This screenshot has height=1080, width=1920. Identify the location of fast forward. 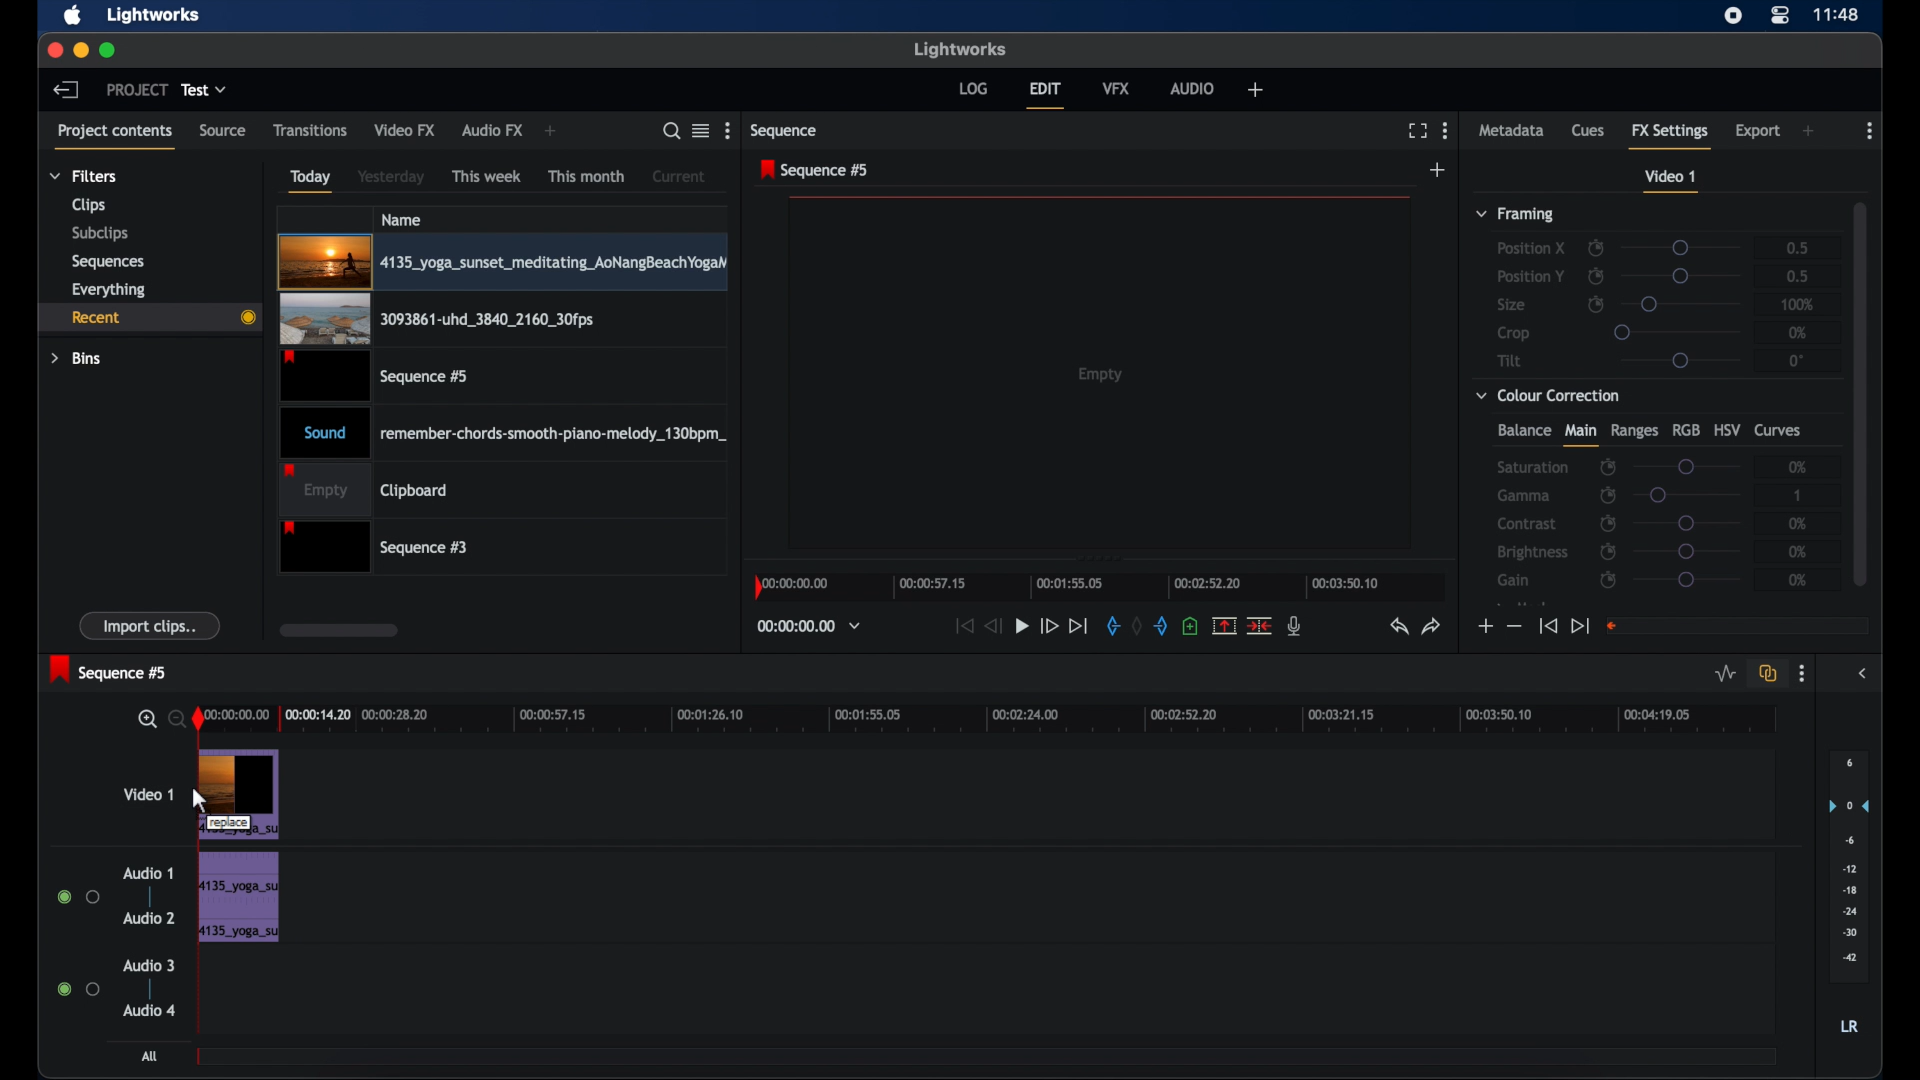
(1048, 626).